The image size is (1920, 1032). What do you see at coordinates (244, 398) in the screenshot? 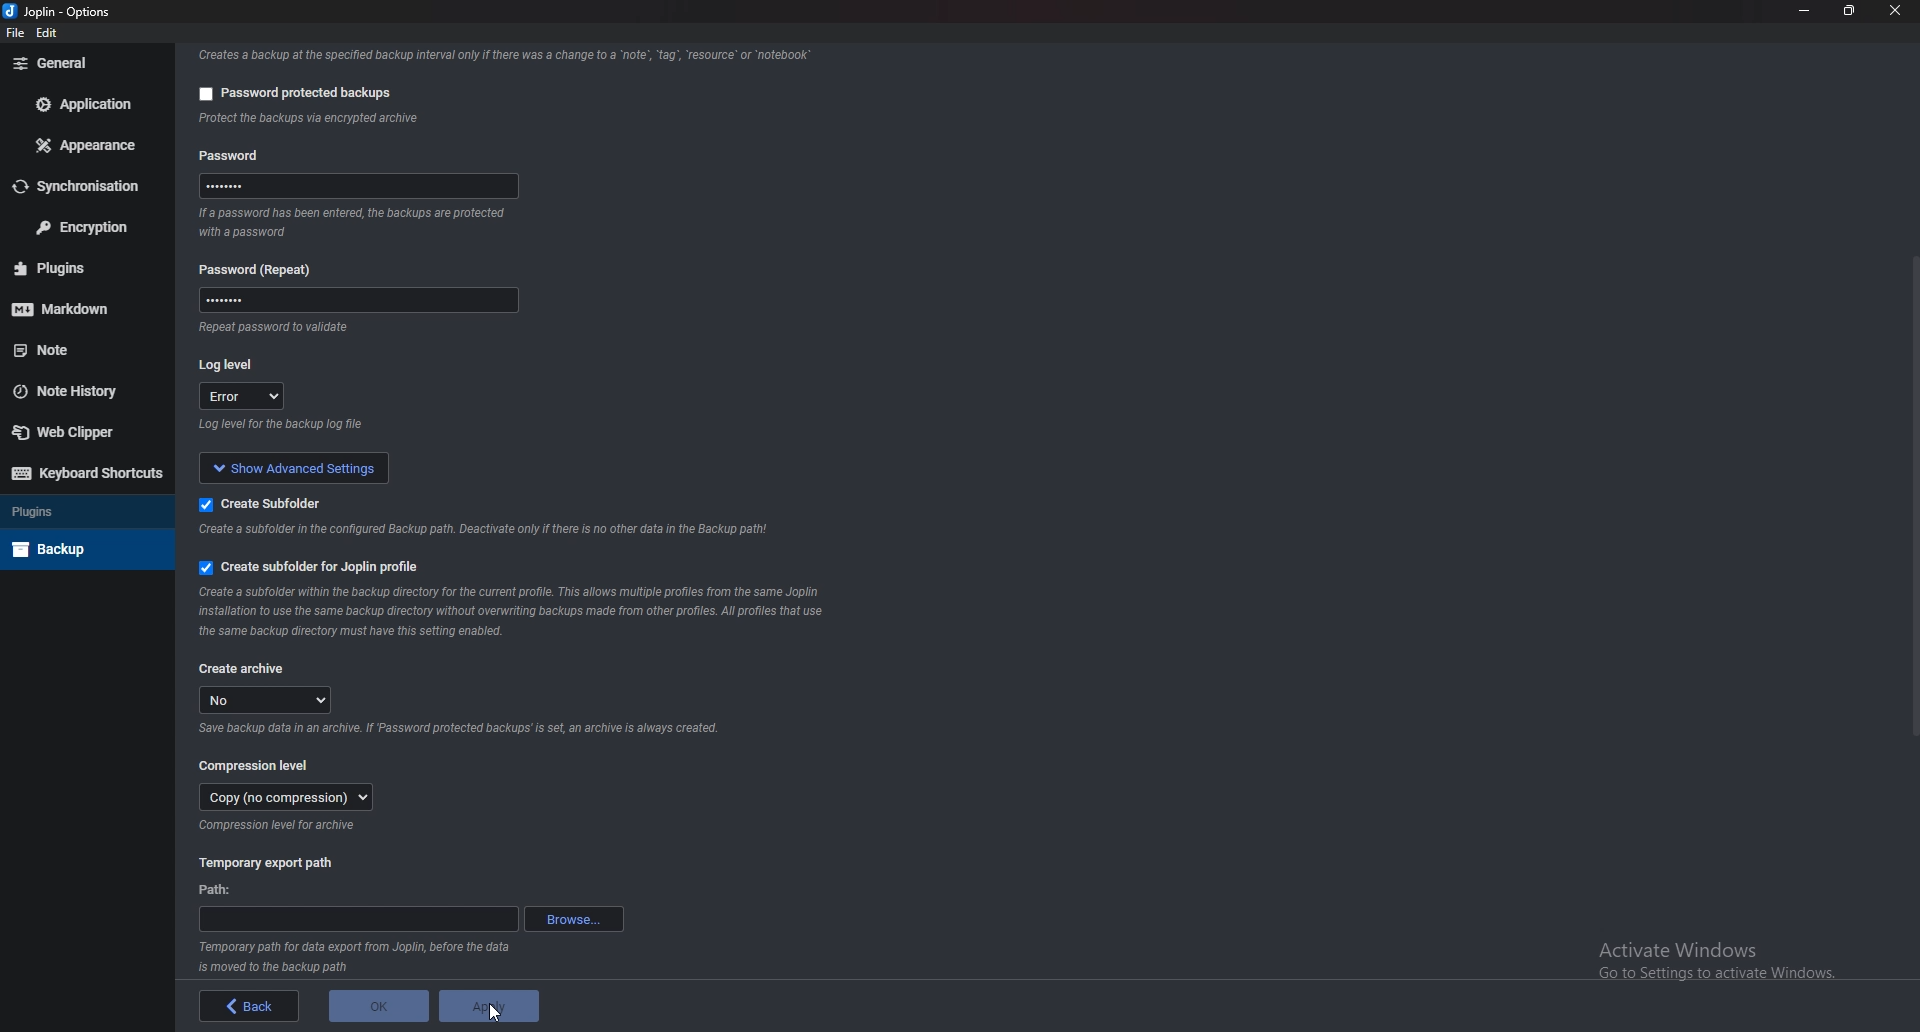
I see `error` at bounding box center [244, 398].